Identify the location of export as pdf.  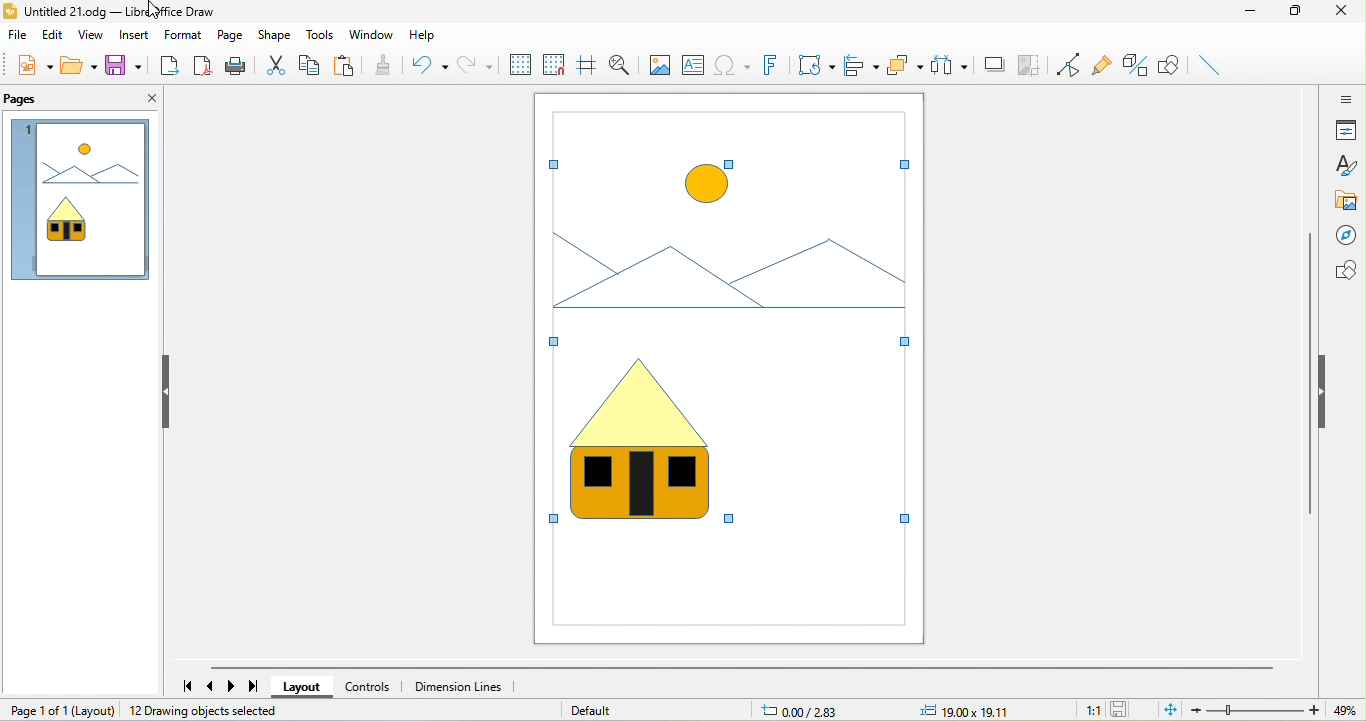
(202, 64).